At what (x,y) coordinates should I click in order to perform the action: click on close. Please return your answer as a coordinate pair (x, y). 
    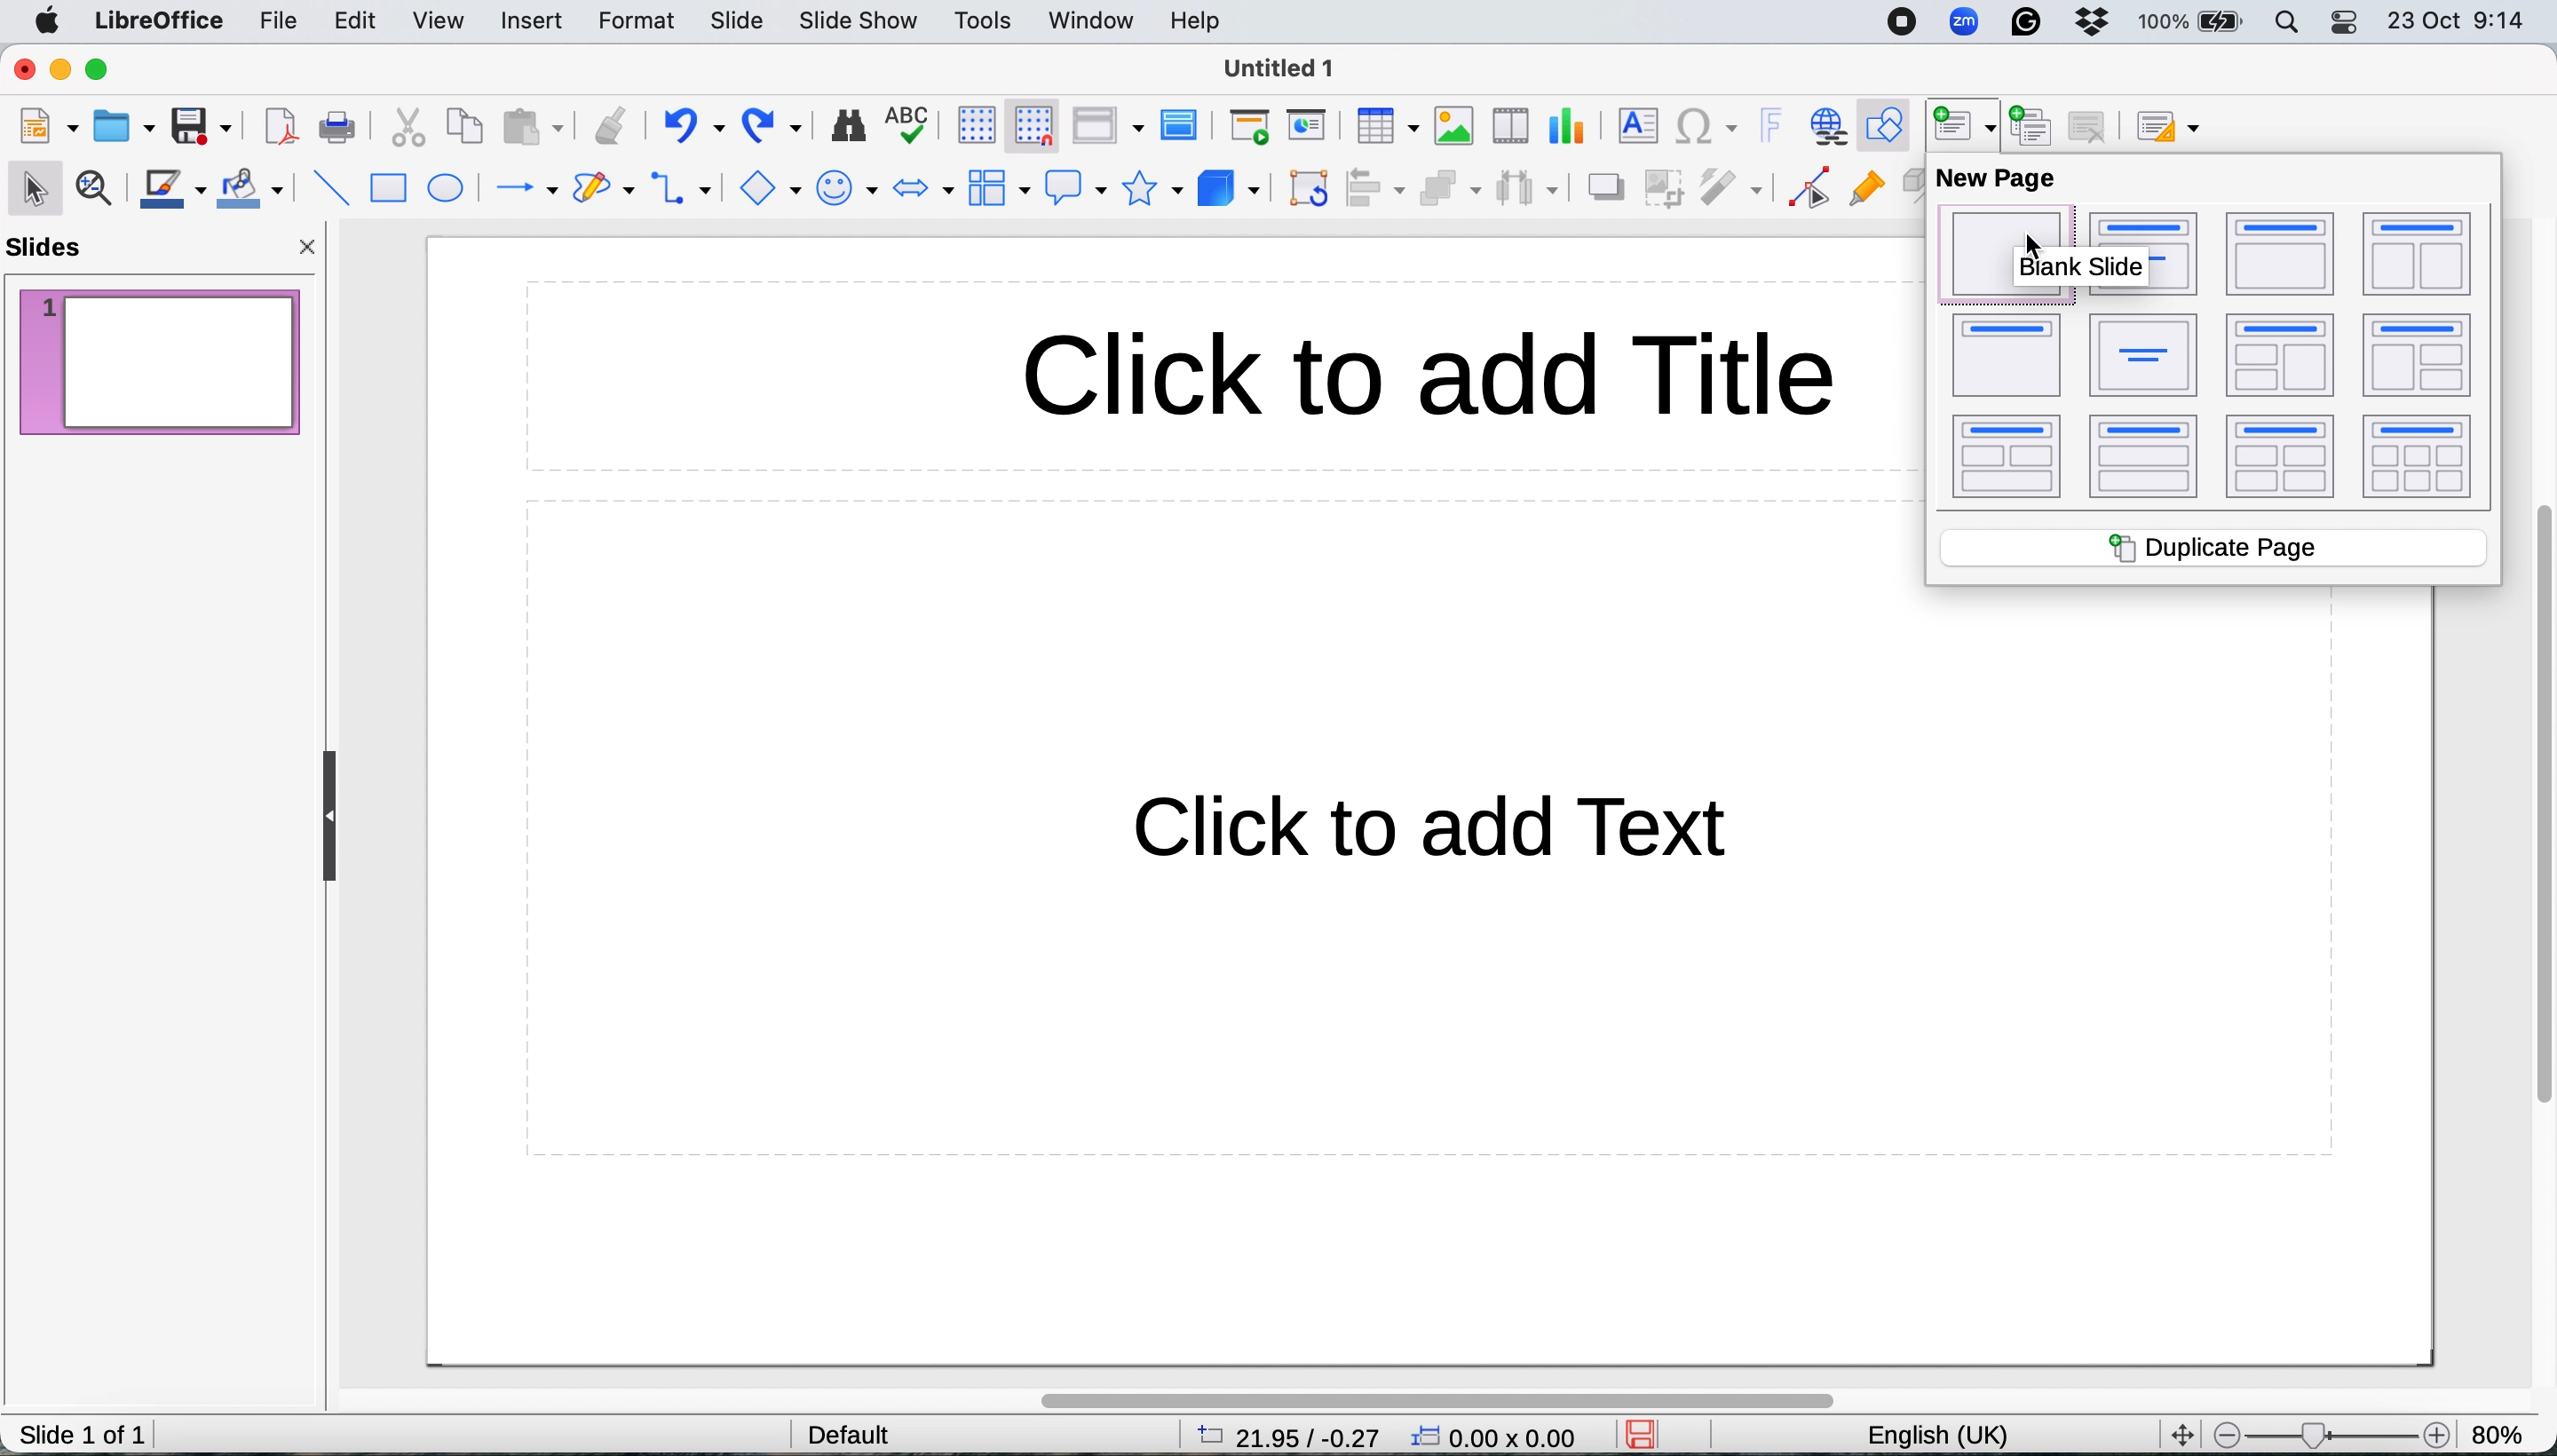
    Looking at the image, I should click on (312, 246).